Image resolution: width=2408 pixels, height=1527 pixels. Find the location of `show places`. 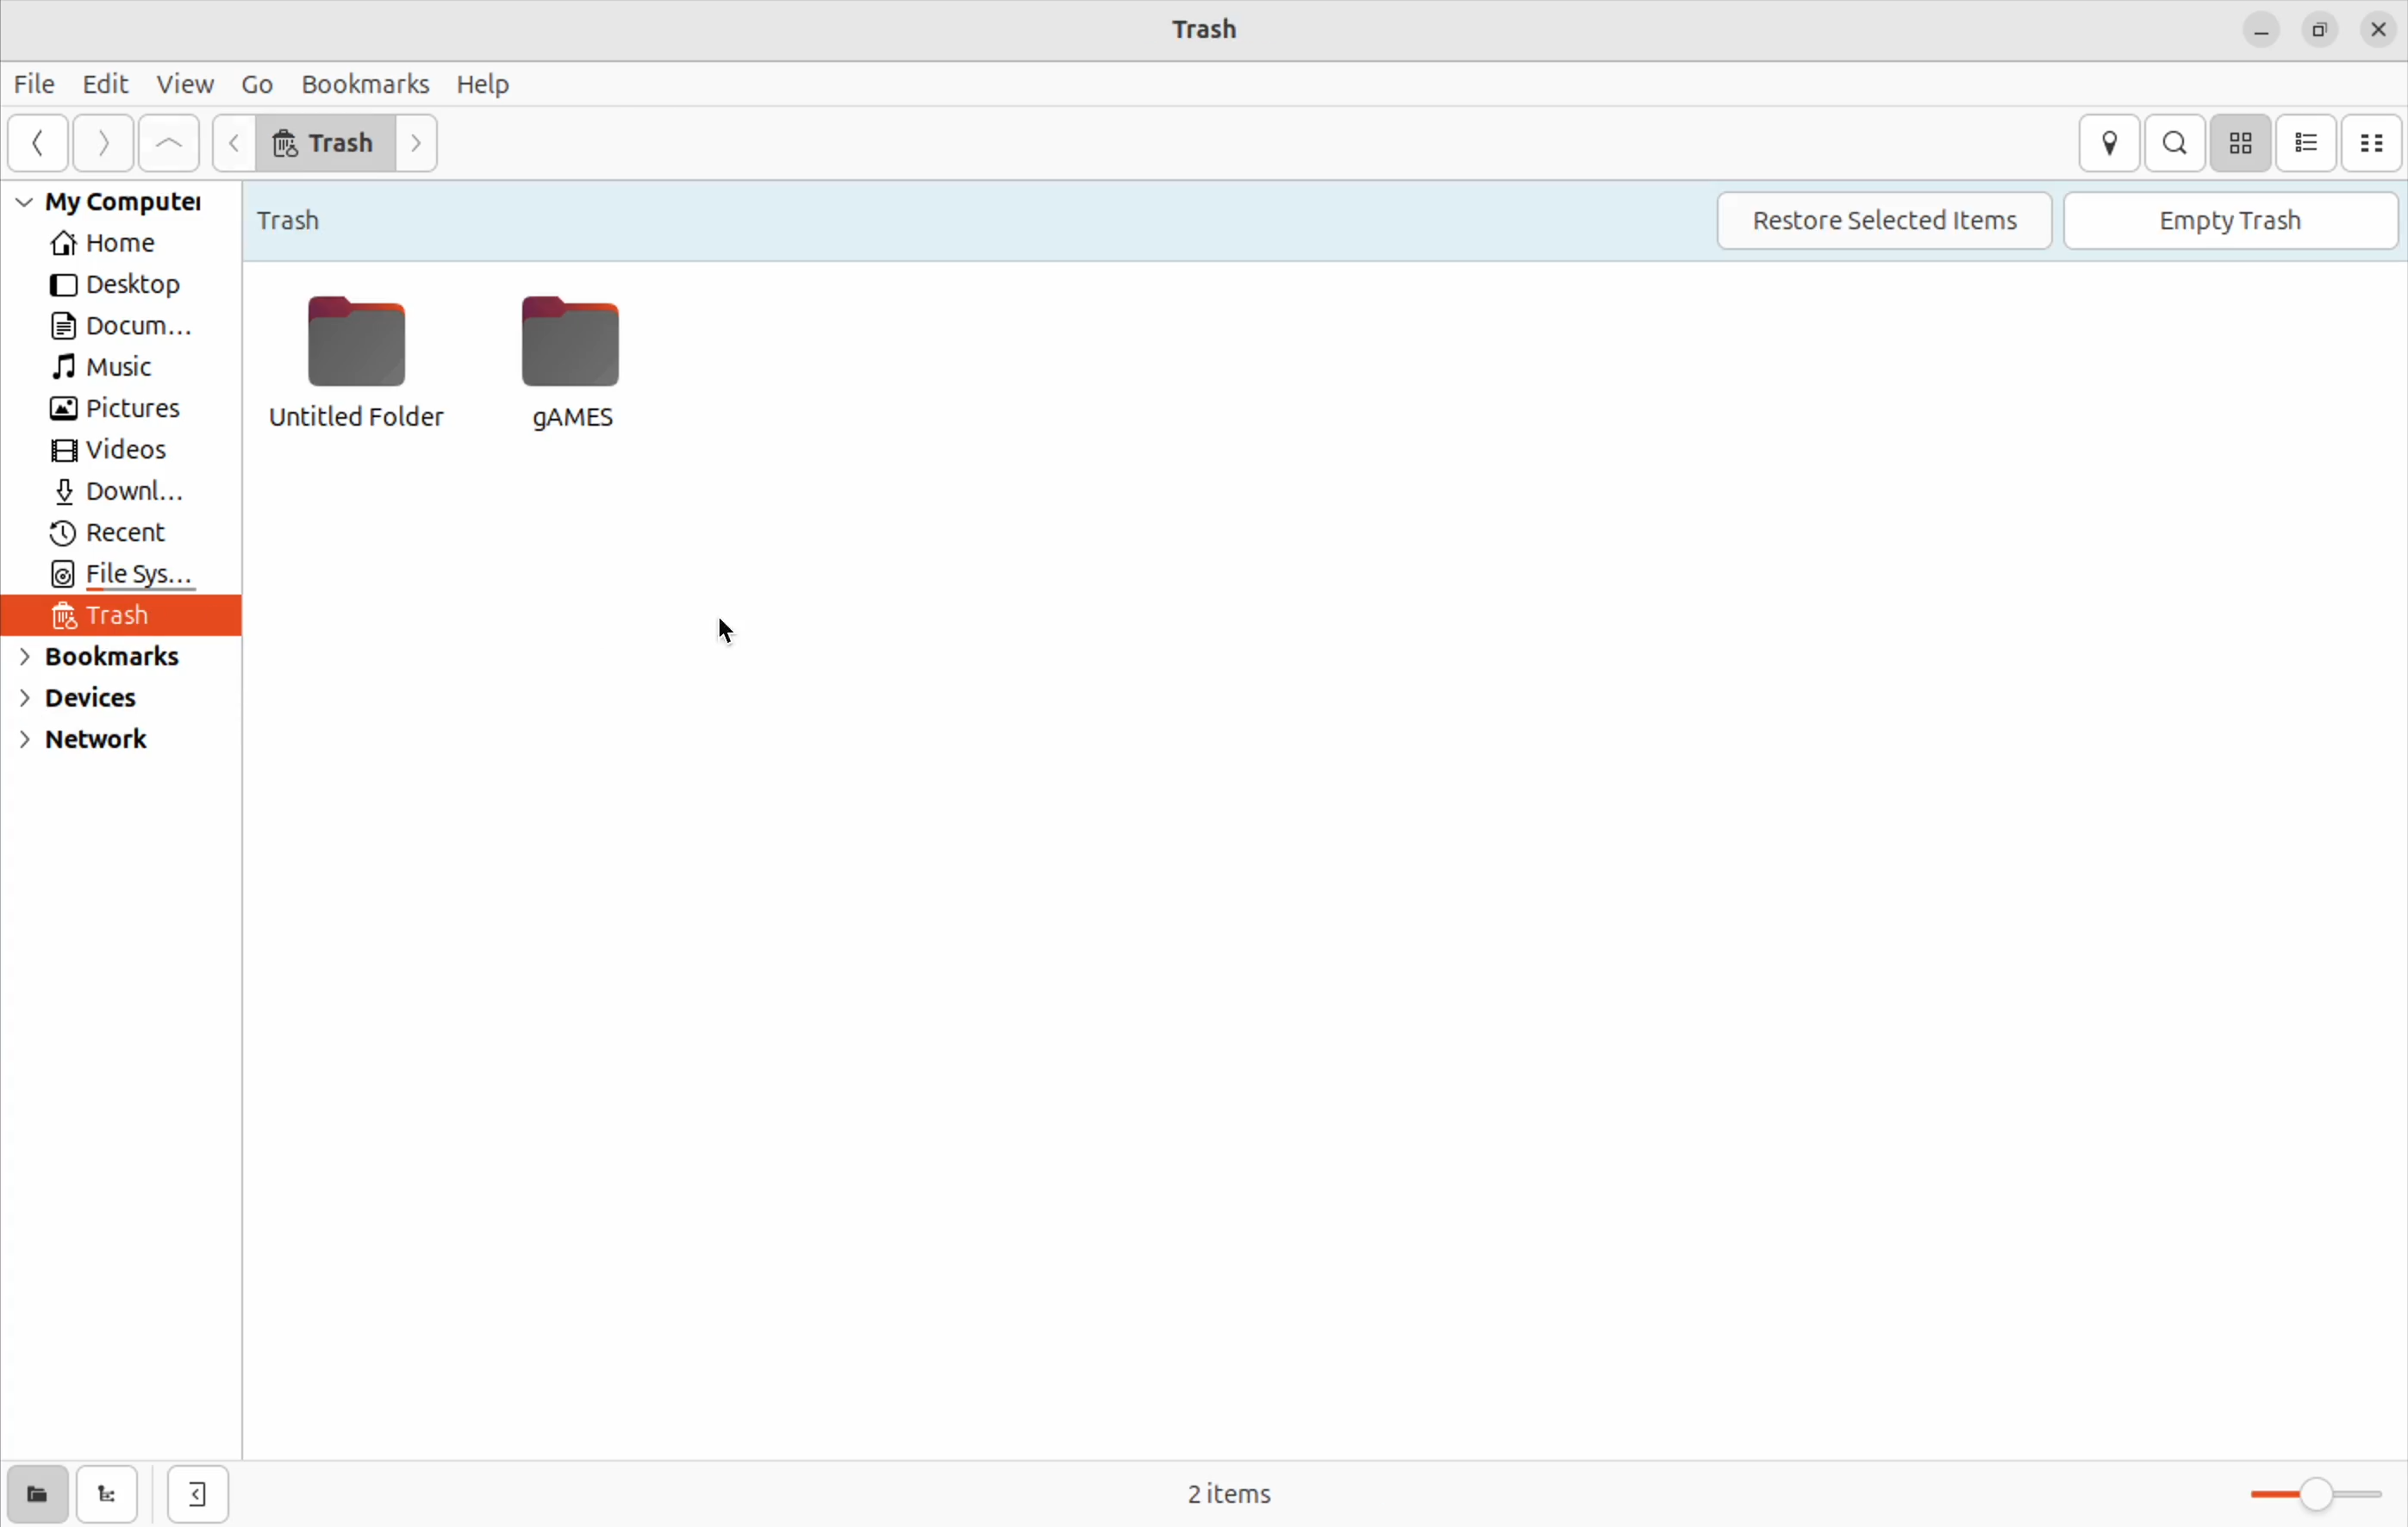

show places is located at coordinates (33, 1494).